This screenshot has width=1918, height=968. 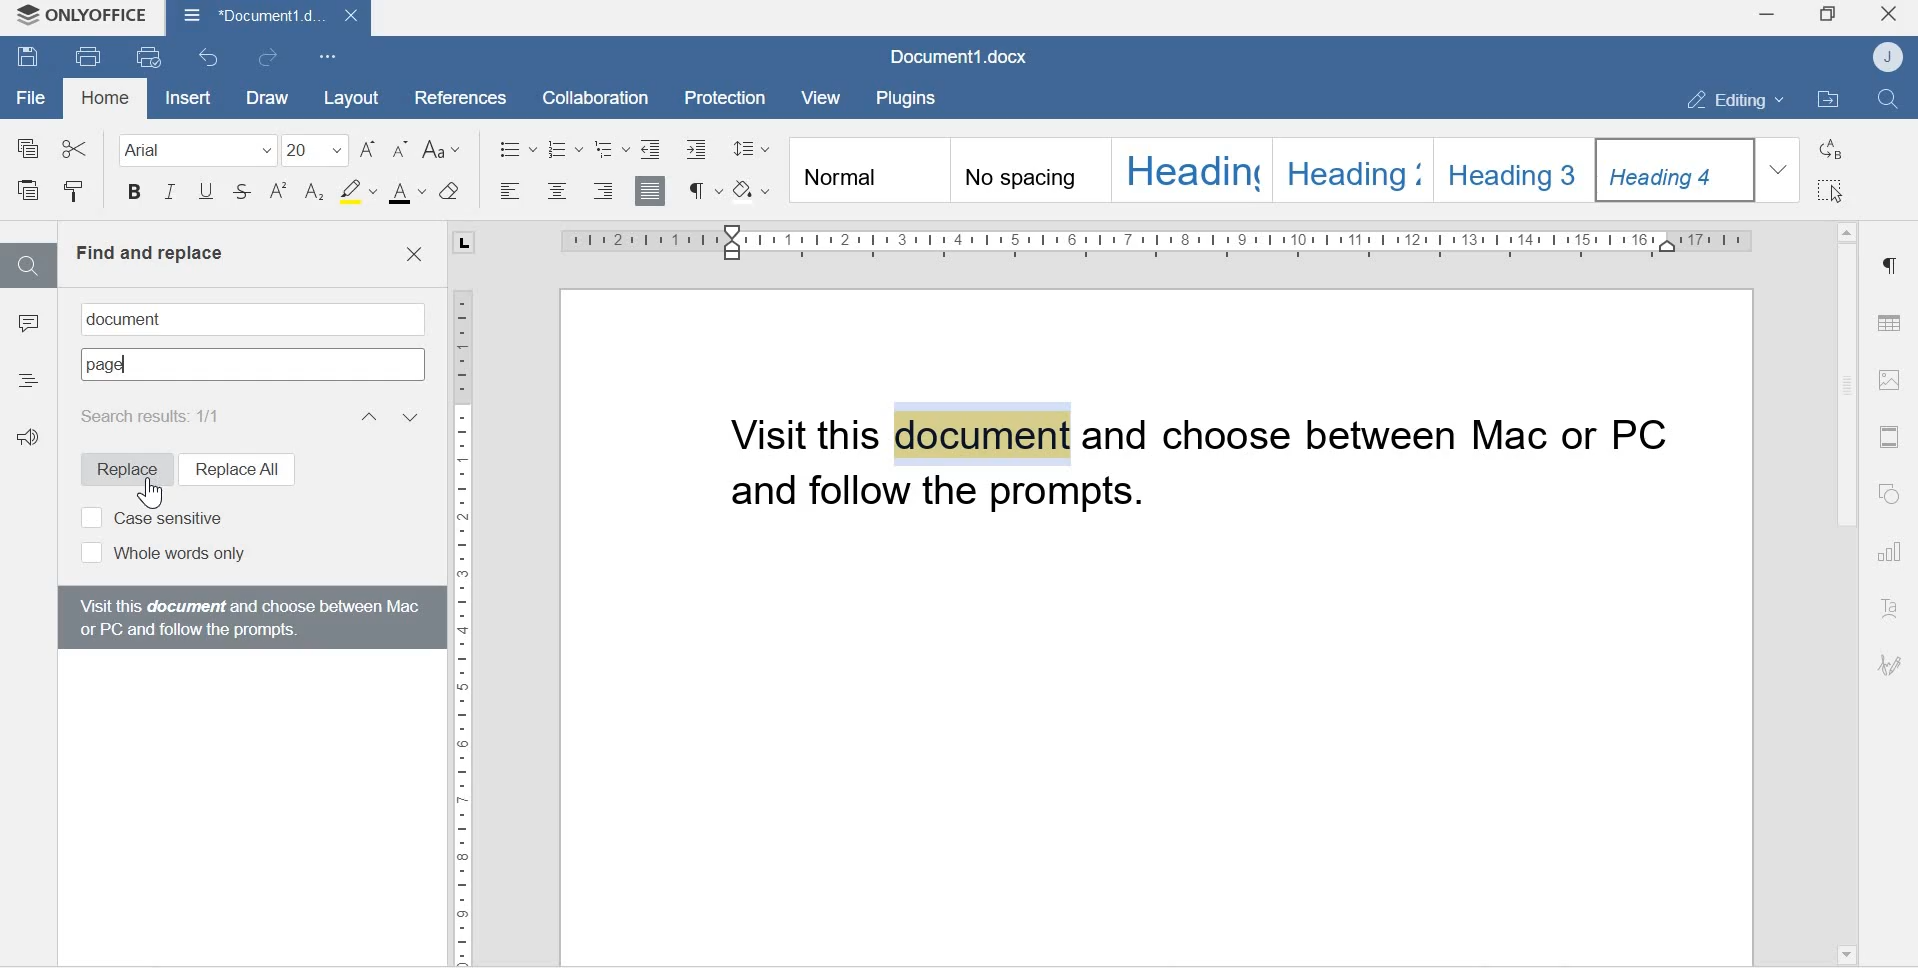 I want to click on Print file, so click(x=90, y=55).